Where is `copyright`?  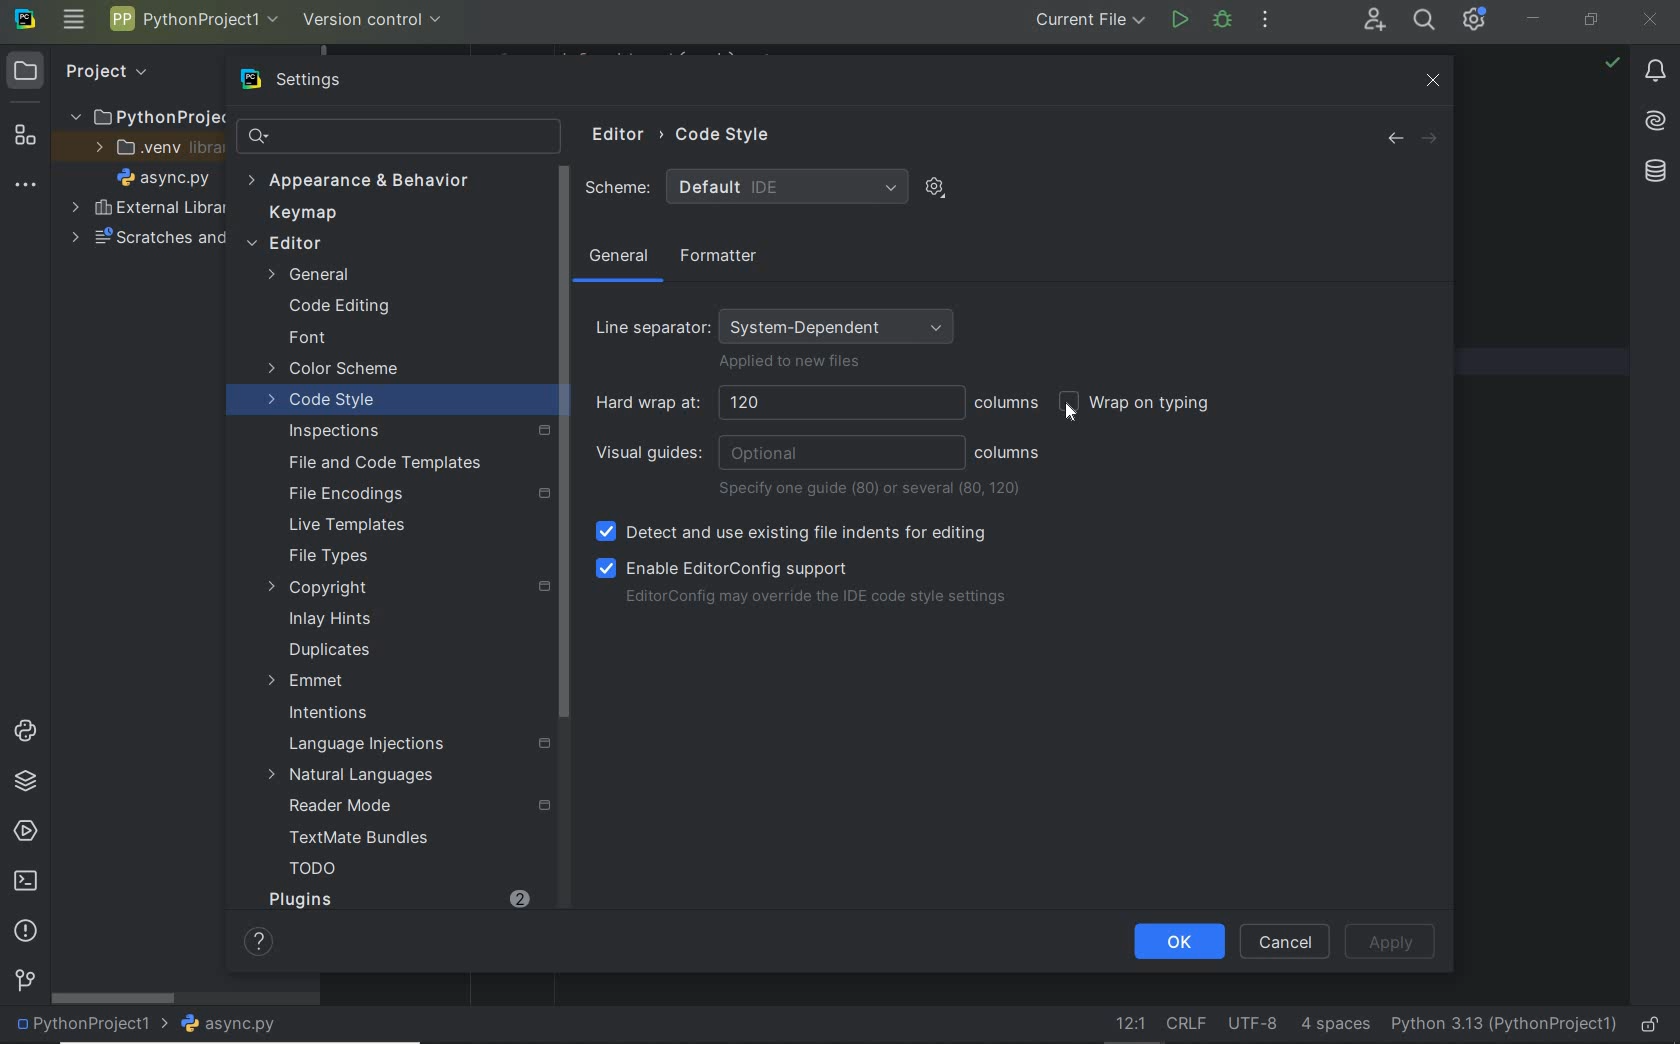 copyright is located at coordinates (403, 588).